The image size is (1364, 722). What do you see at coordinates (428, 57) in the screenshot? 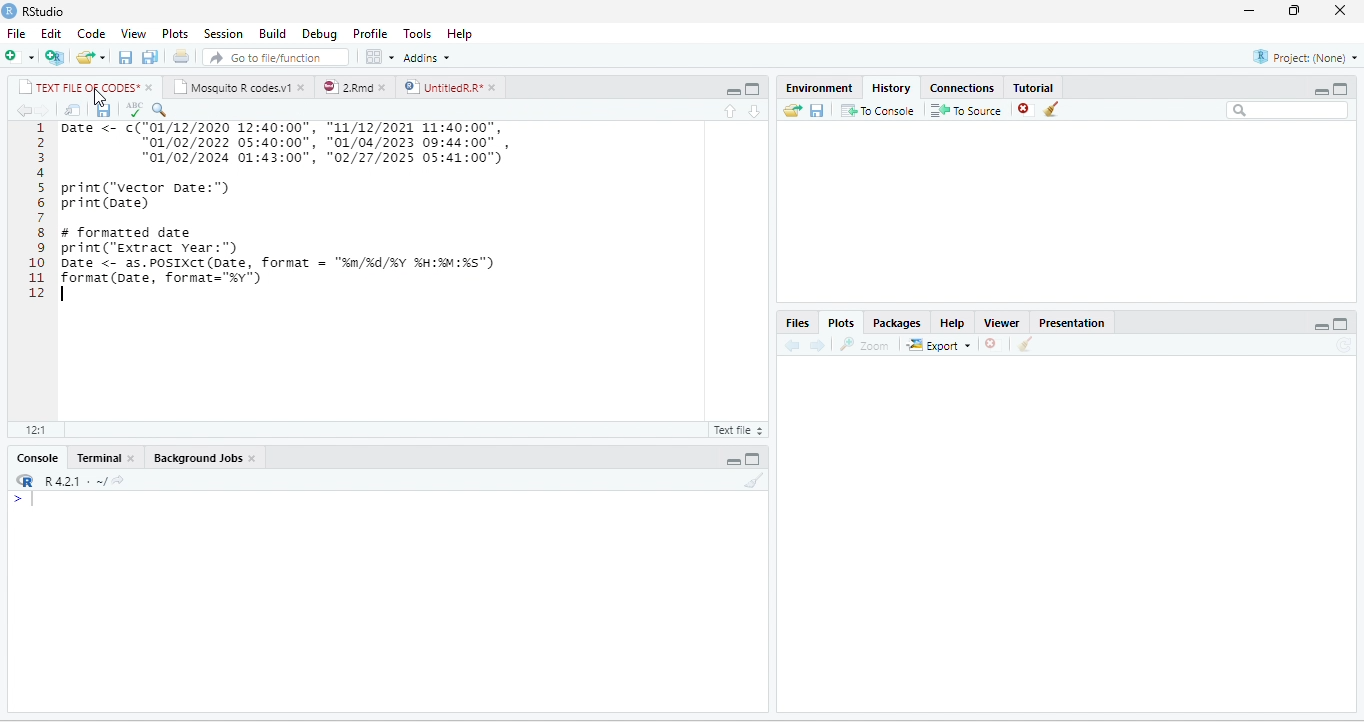
I see `Addins` at bounding box center [428, 57].